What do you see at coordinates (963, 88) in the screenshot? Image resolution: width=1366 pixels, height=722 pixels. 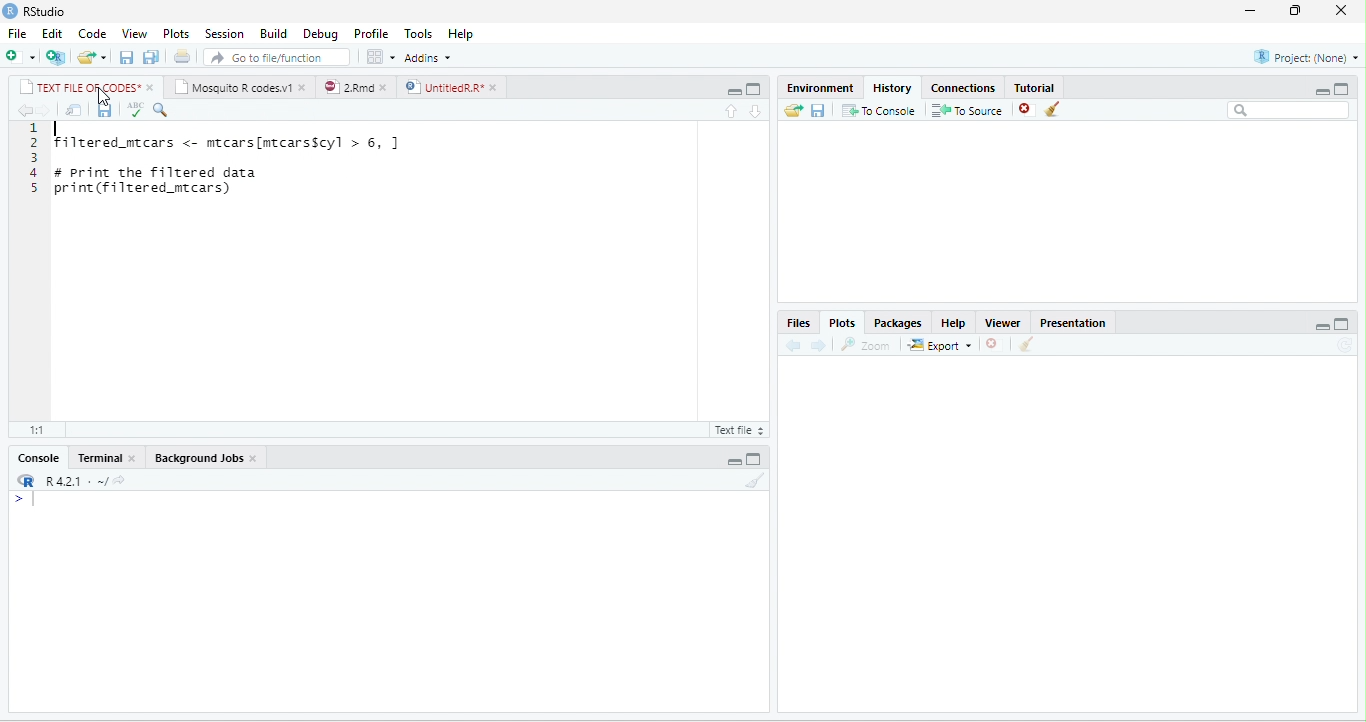 I see `Connections` at bounding box center [963, 88].